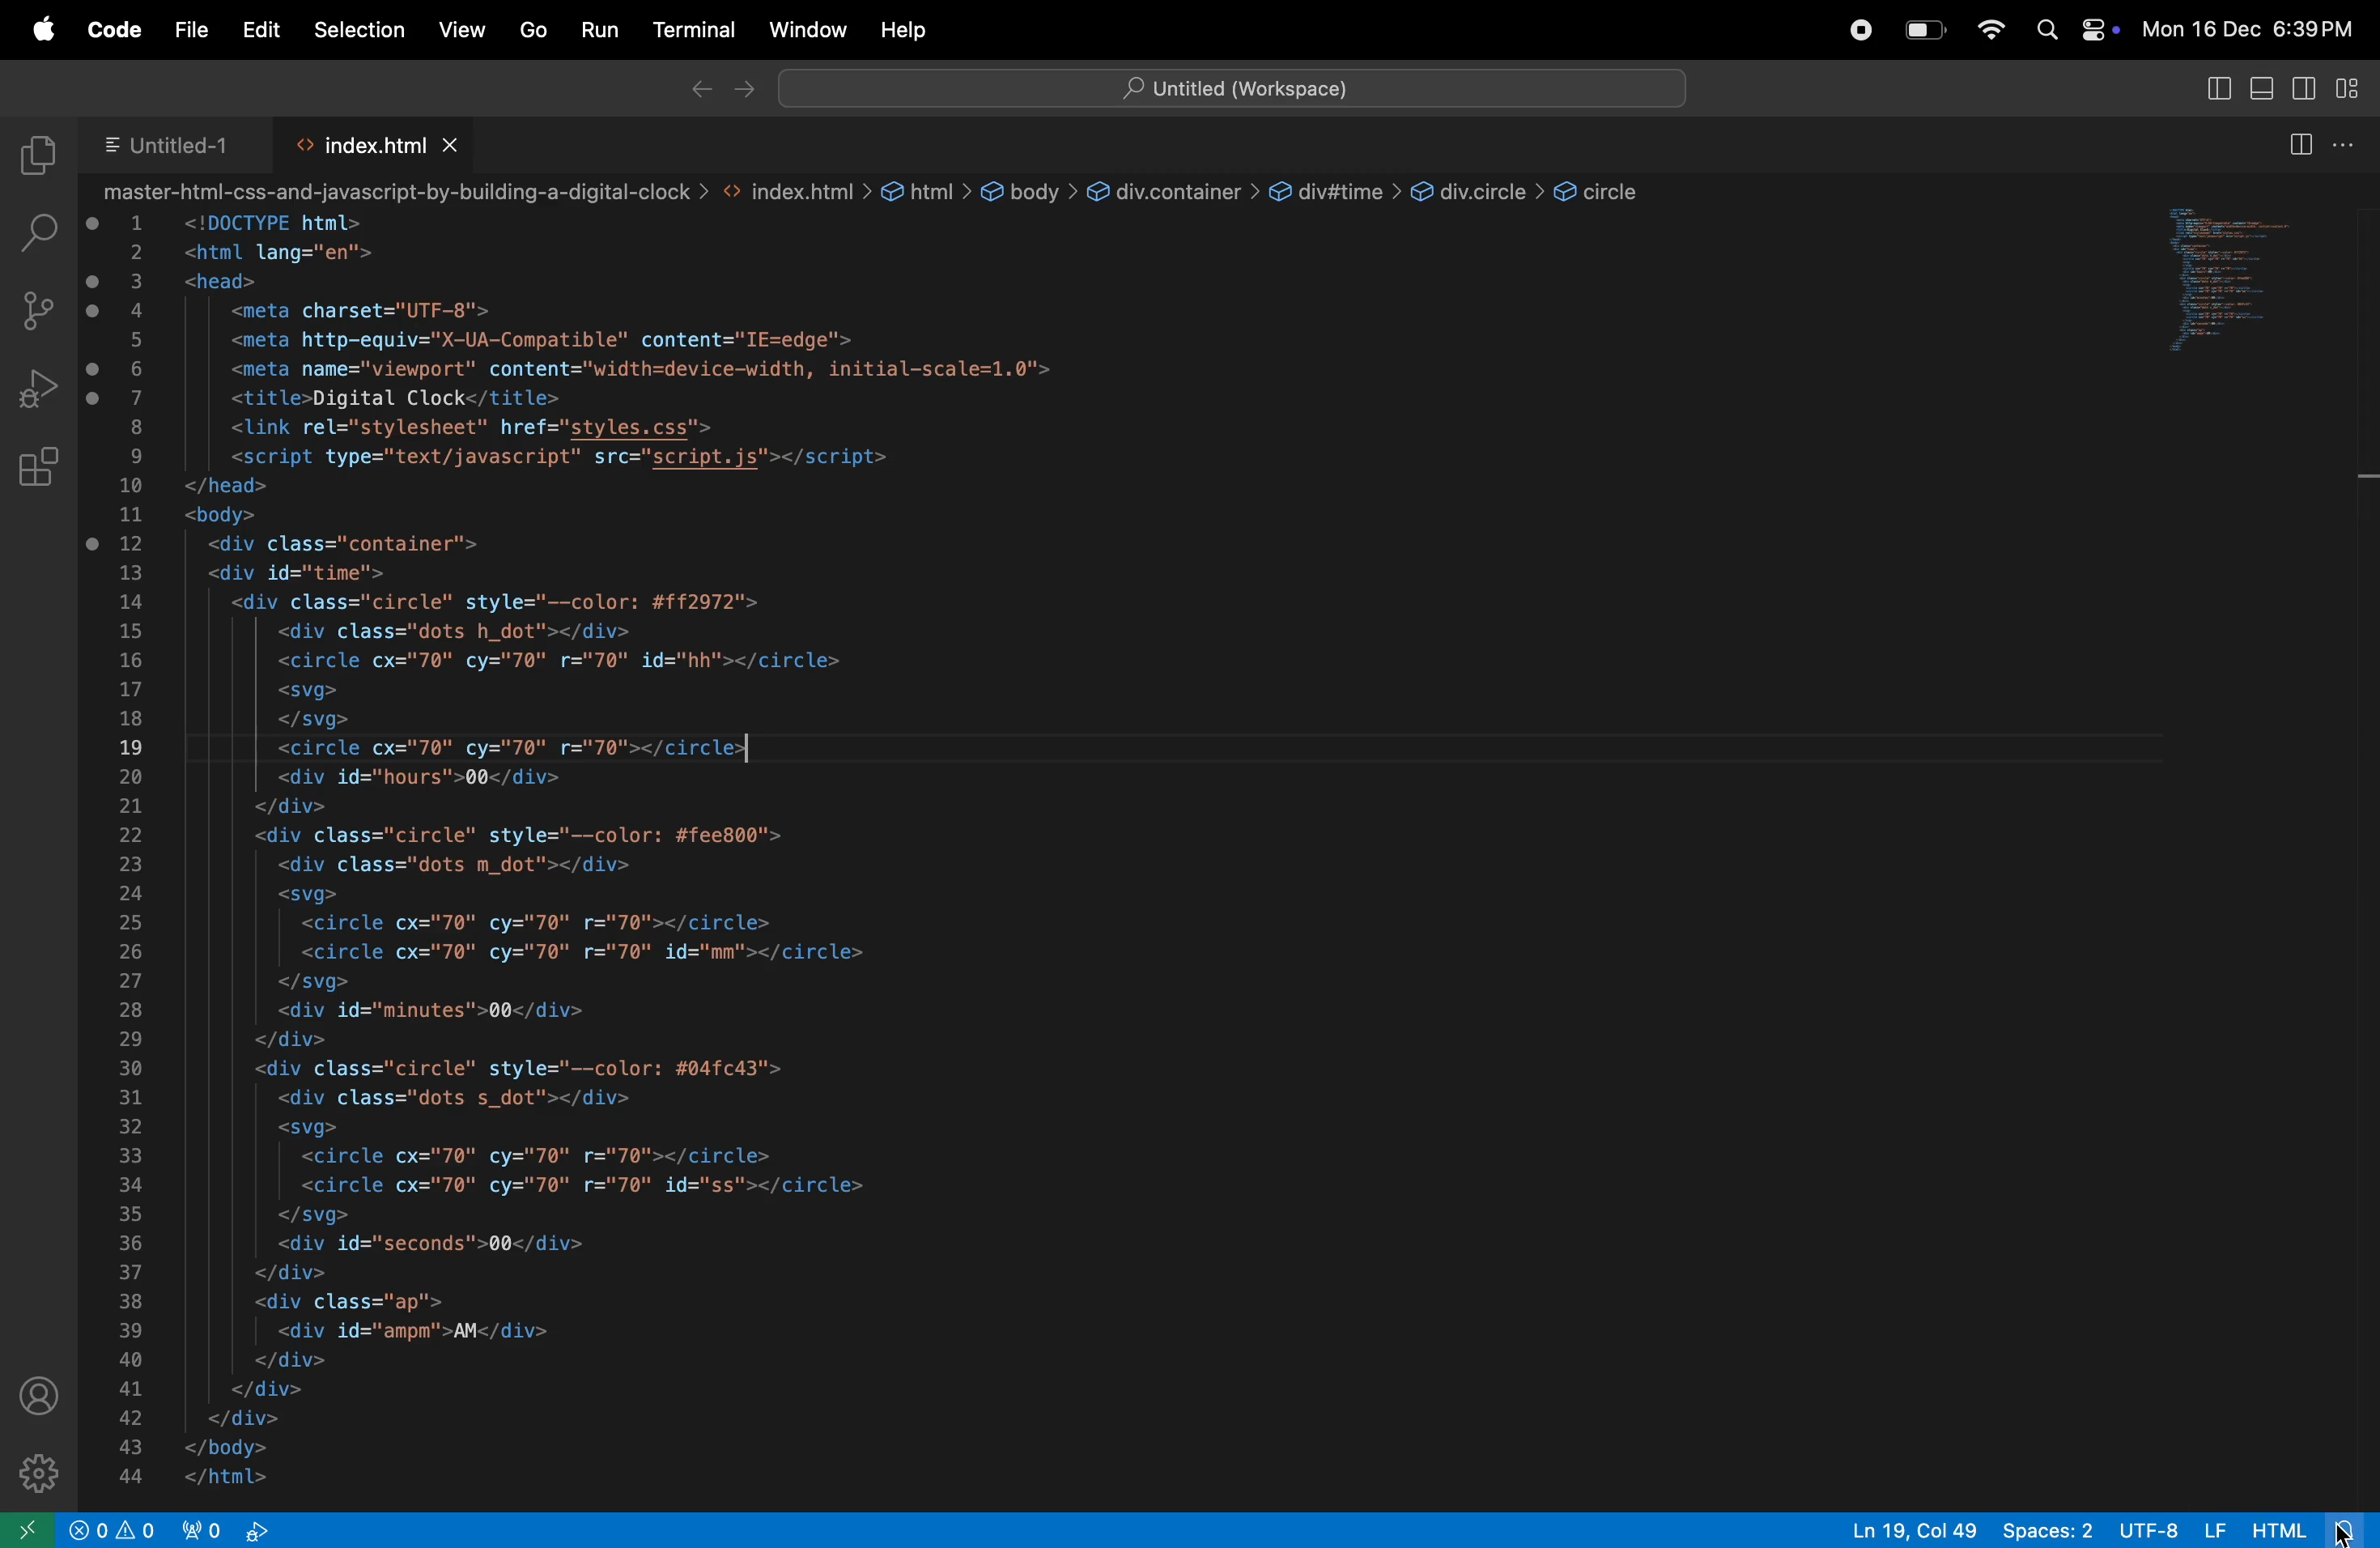 The height and width of the screenshot is (1548, 2380). Describe the element at coordinates (923, 31) in the screenshot. I see `help` at that location.